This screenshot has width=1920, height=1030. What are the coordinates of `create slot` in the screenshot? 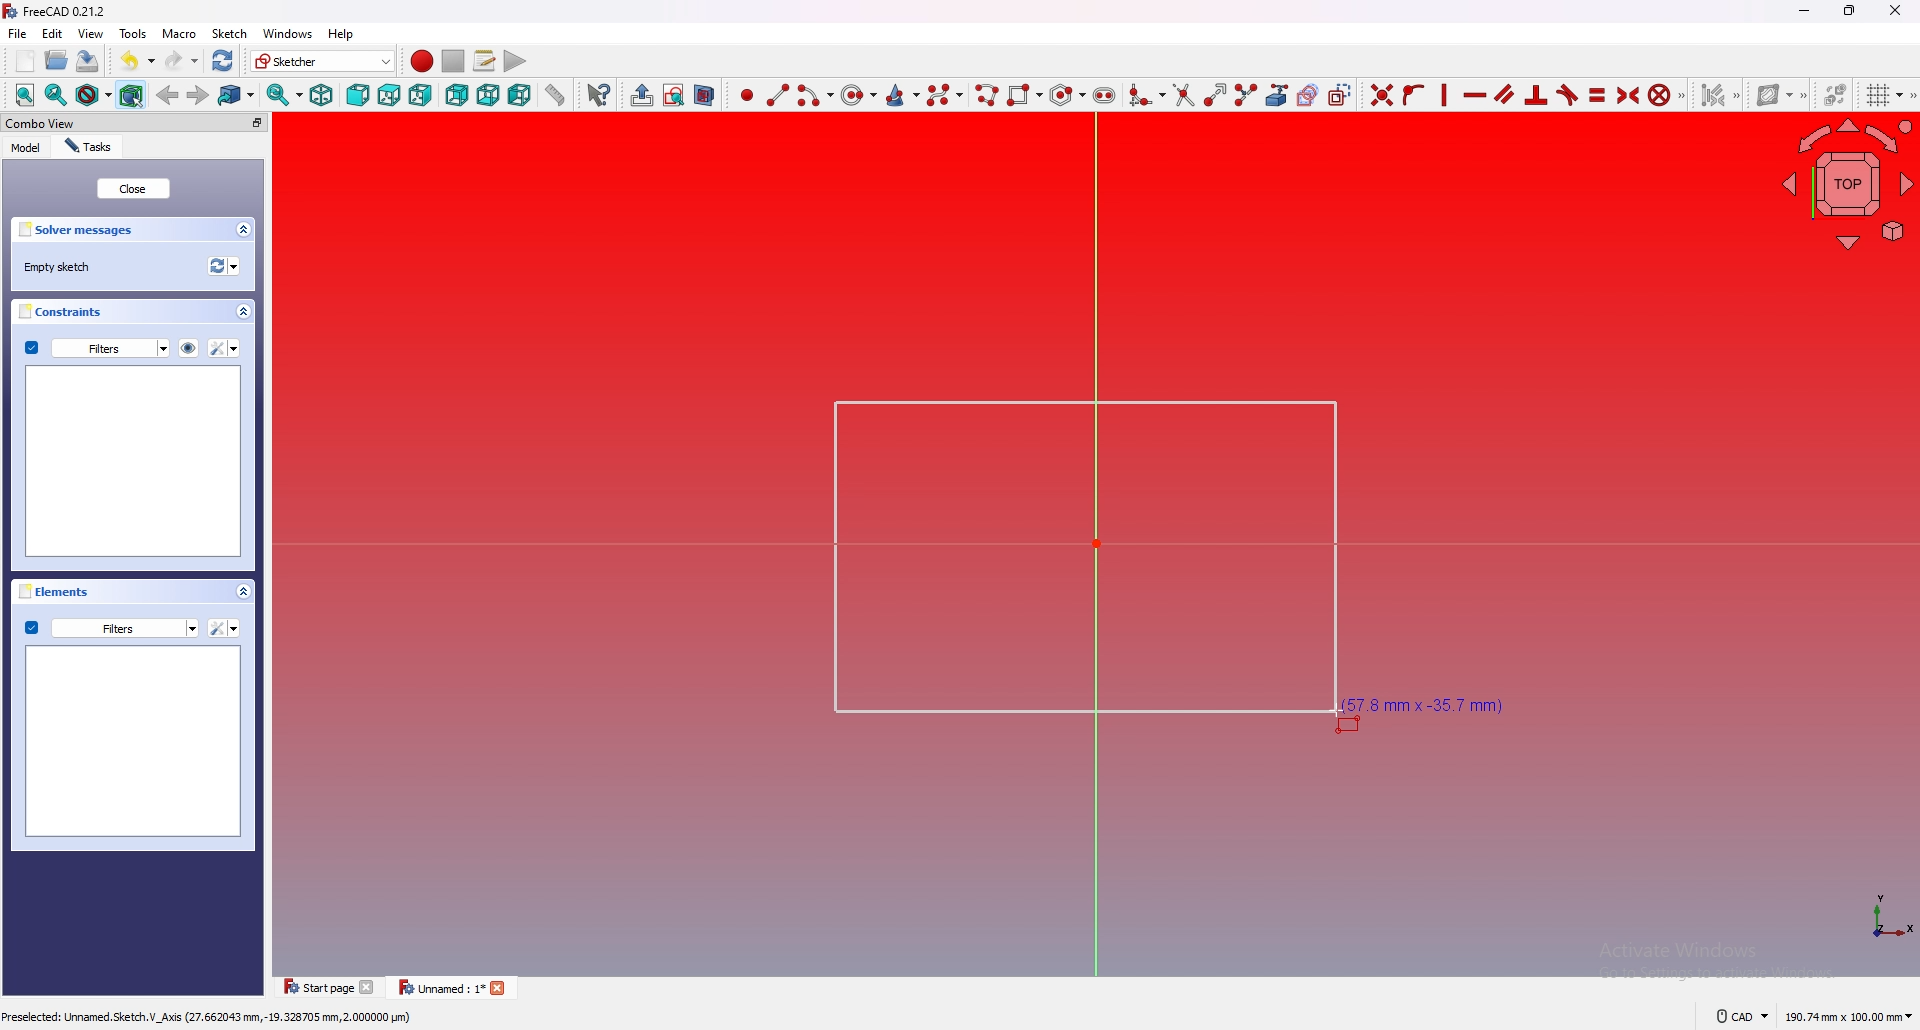 It's located at (1104, 96).